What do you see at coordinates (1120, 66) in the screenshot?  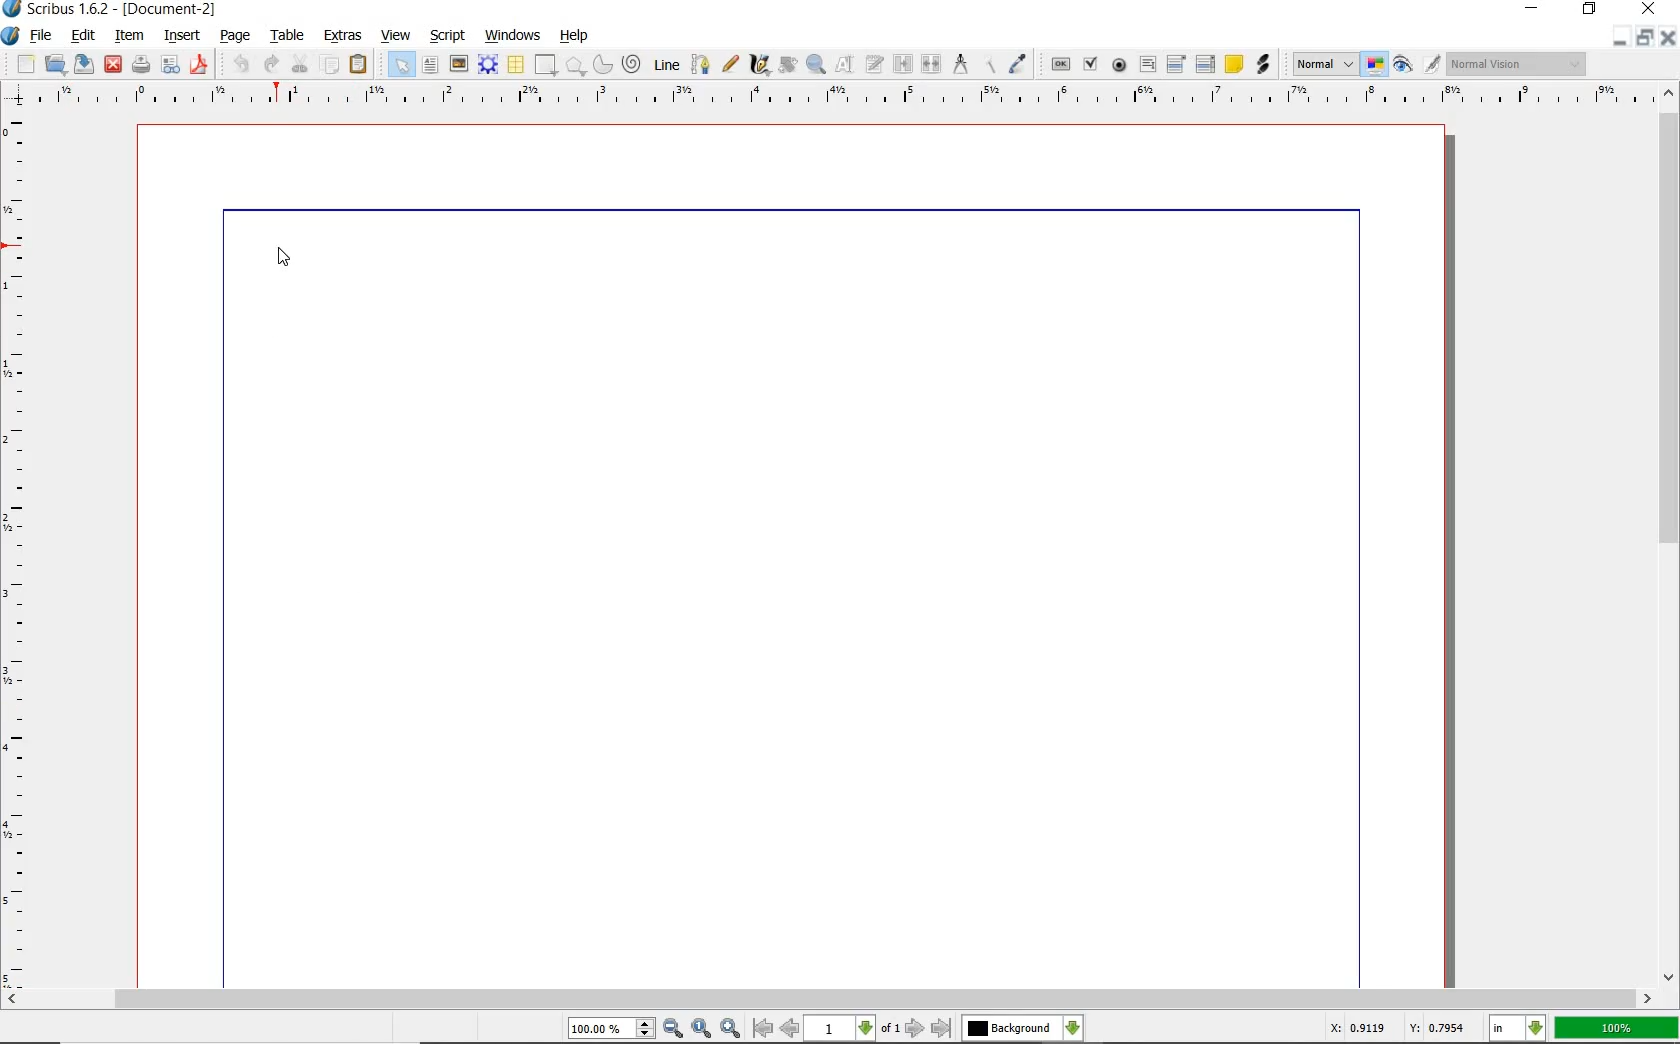 I see `pdf radio button` at bounding box center [1120, 66].